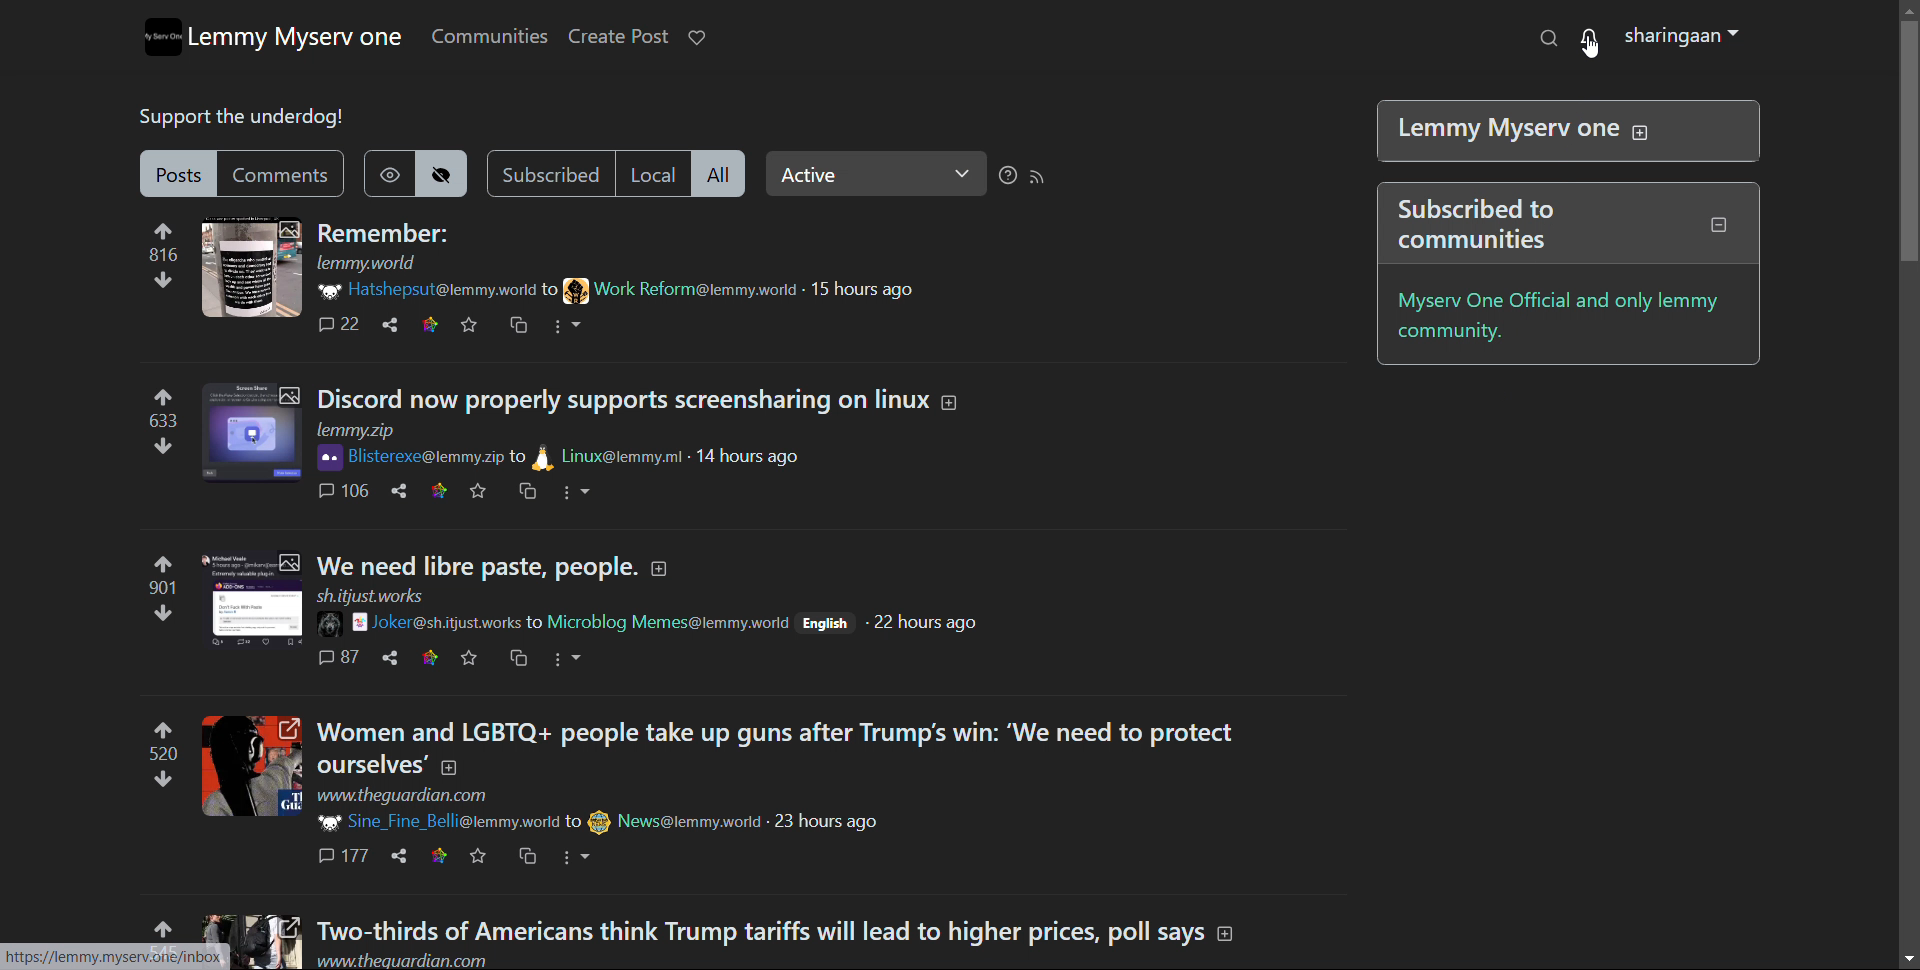 The image size is (1920, 970). I want to click on all, so click(722, 174).